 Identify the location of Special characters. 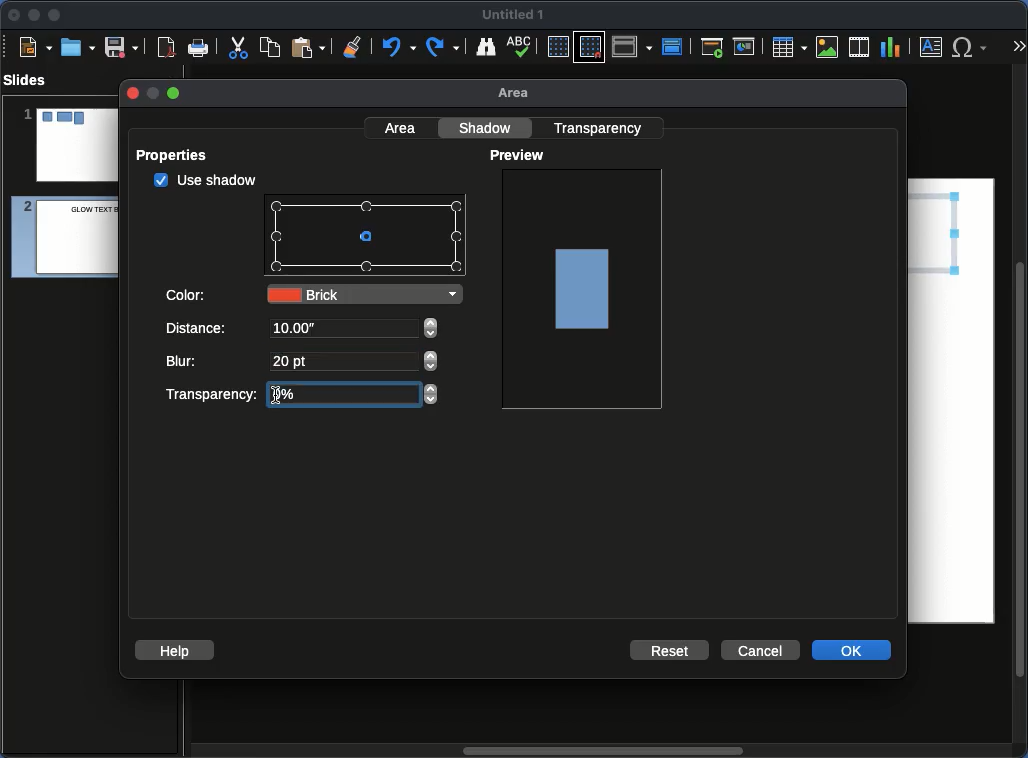
(974, 47).